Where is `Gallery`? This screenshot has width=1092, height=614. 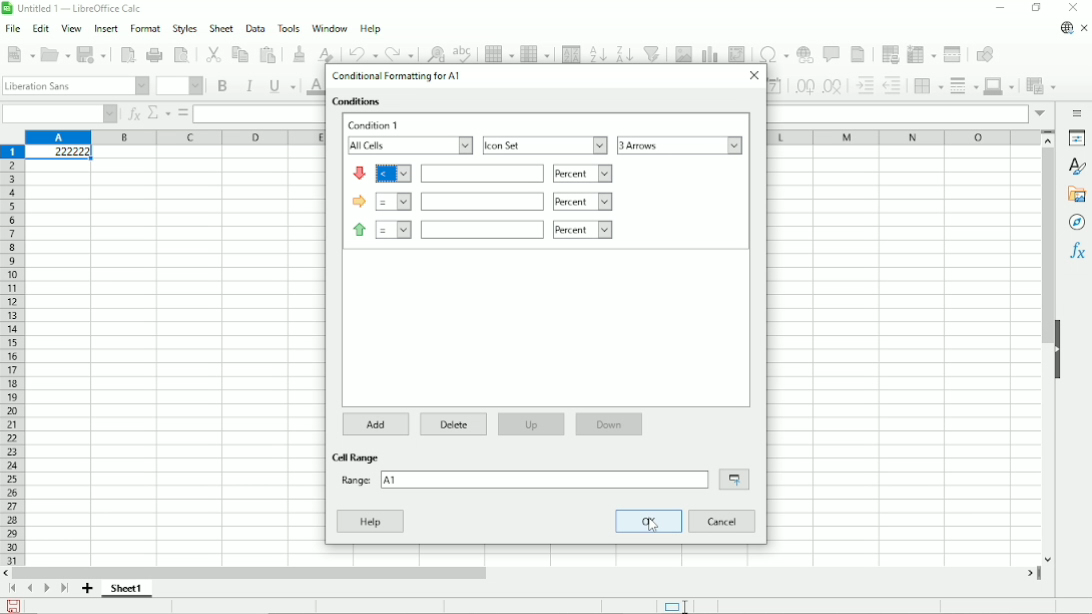
Gallery is located at coordinates (1077, 194).